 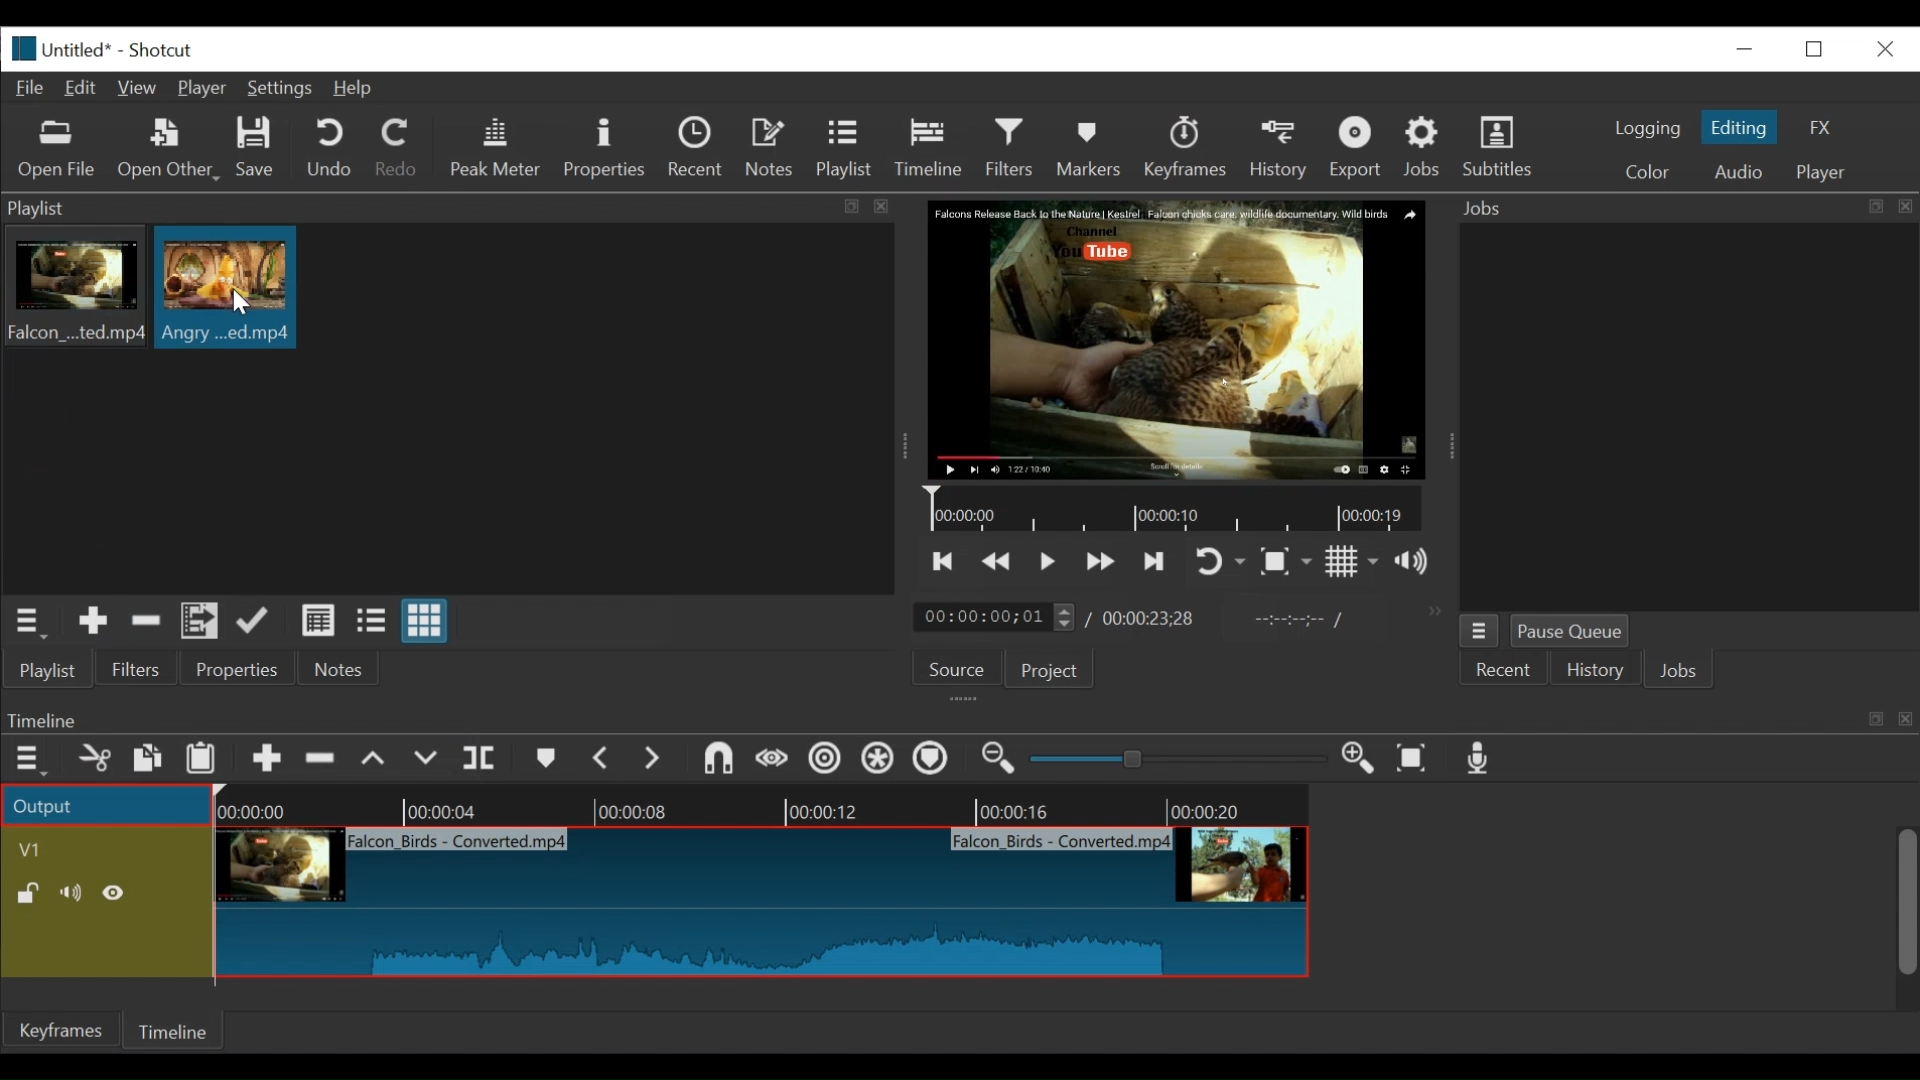 I want to click on Timeline, so click(x=766, y=805).